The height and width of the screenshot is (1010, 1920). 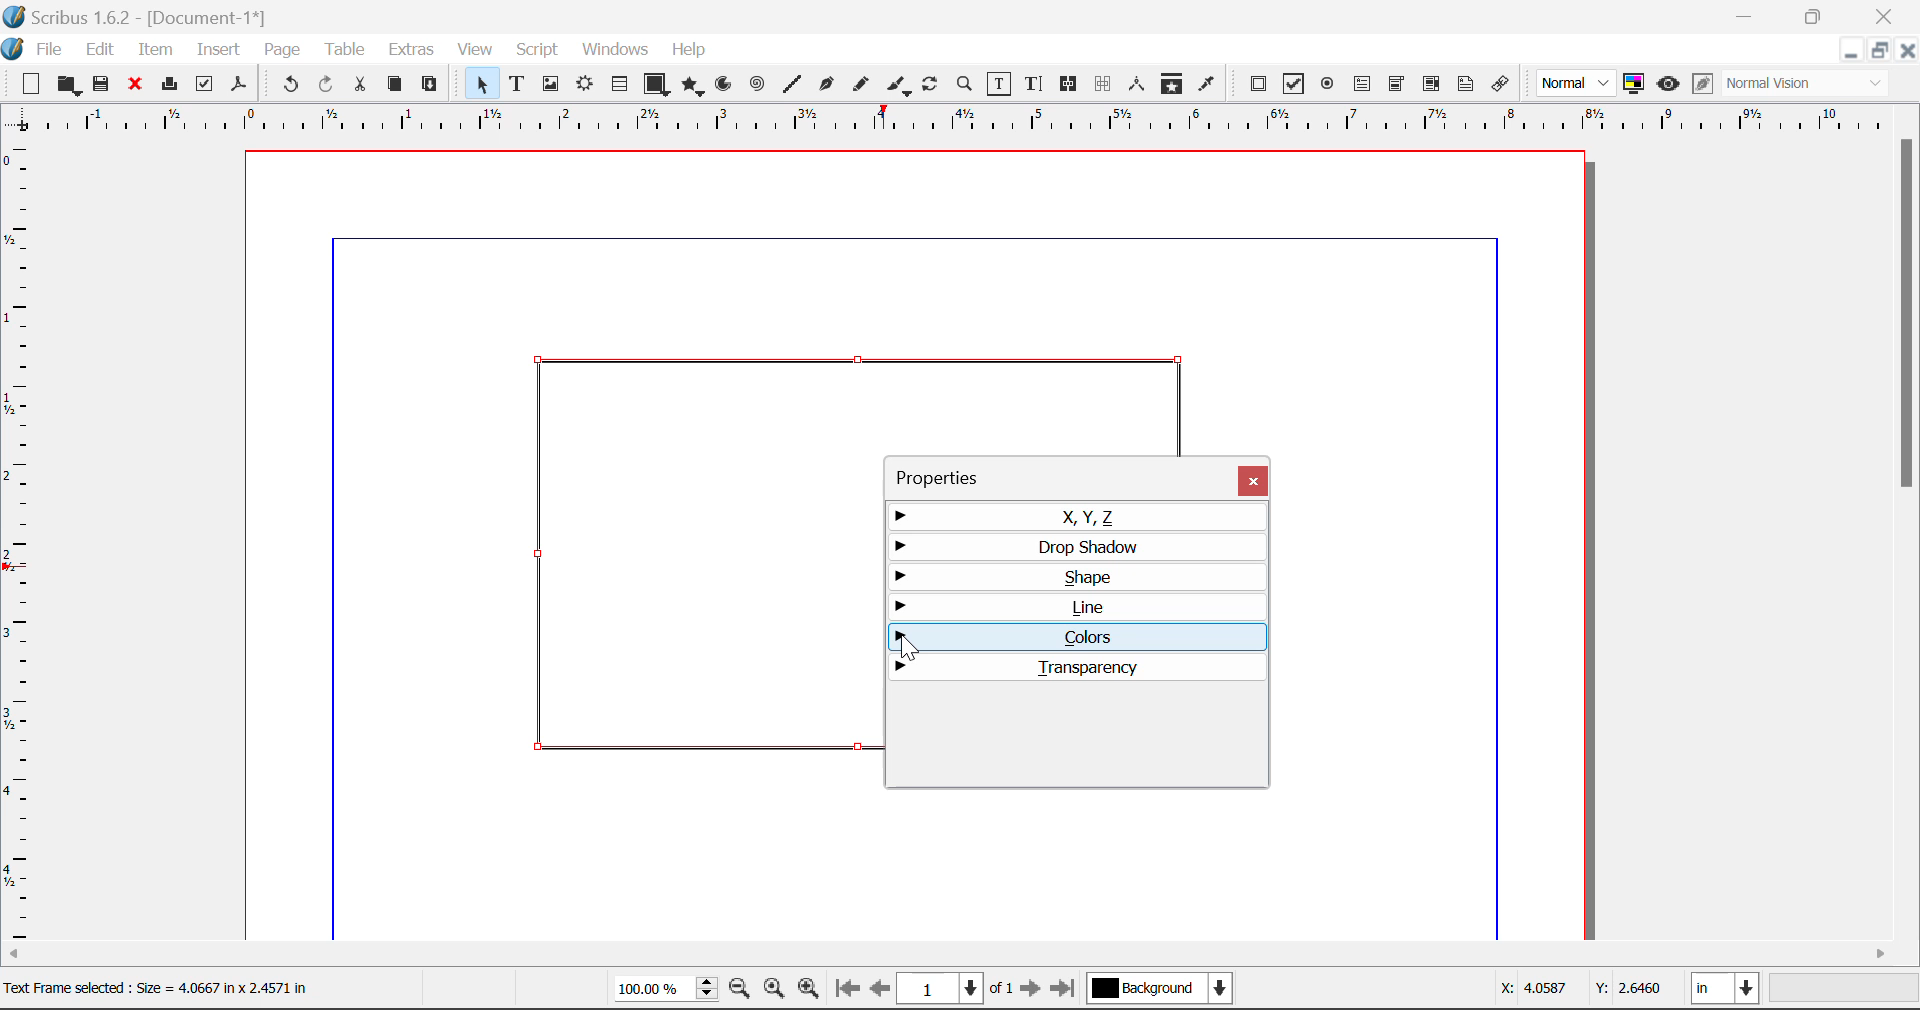 I want to click on Cut, so click(x=362, y=84).